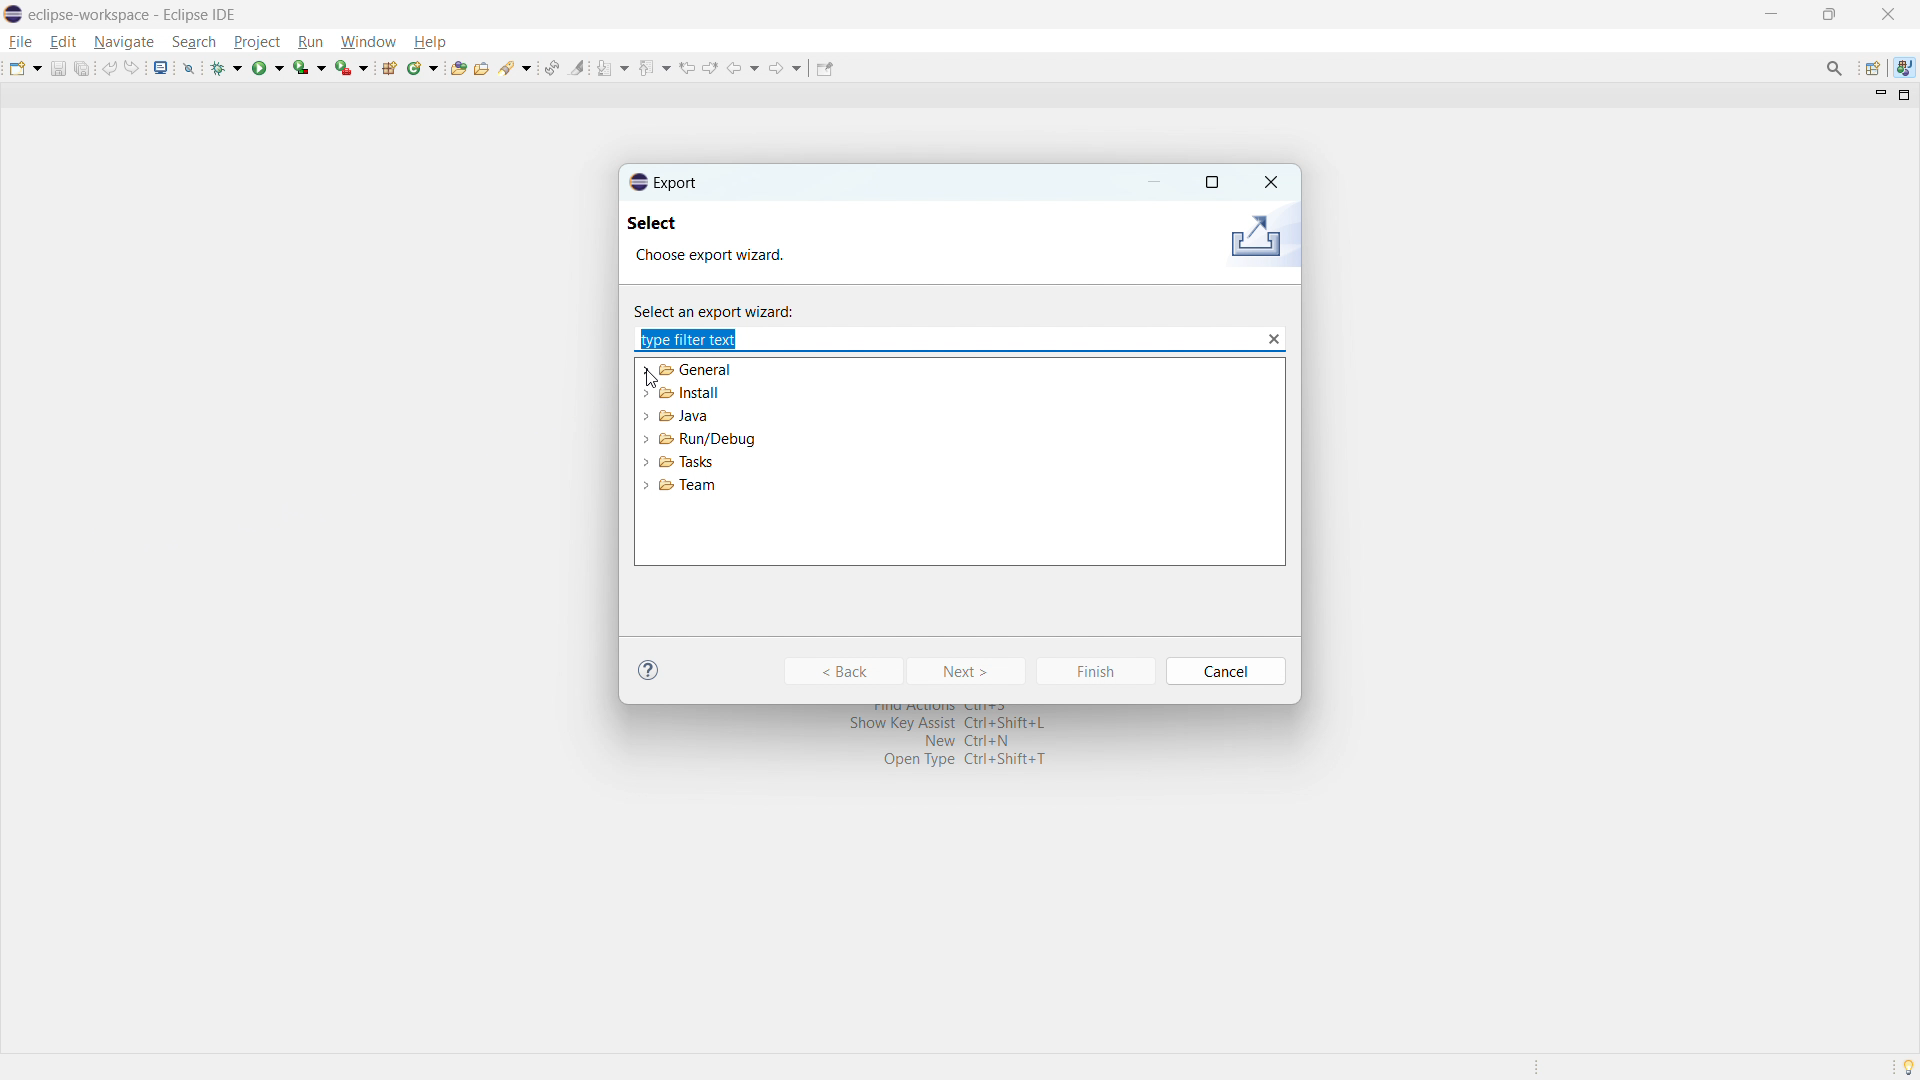 The width and height of the screenshot is (1920, 1080). Describe the element at coordinates (1878, 96) in the screenshot. I see `minimize view` at that location.